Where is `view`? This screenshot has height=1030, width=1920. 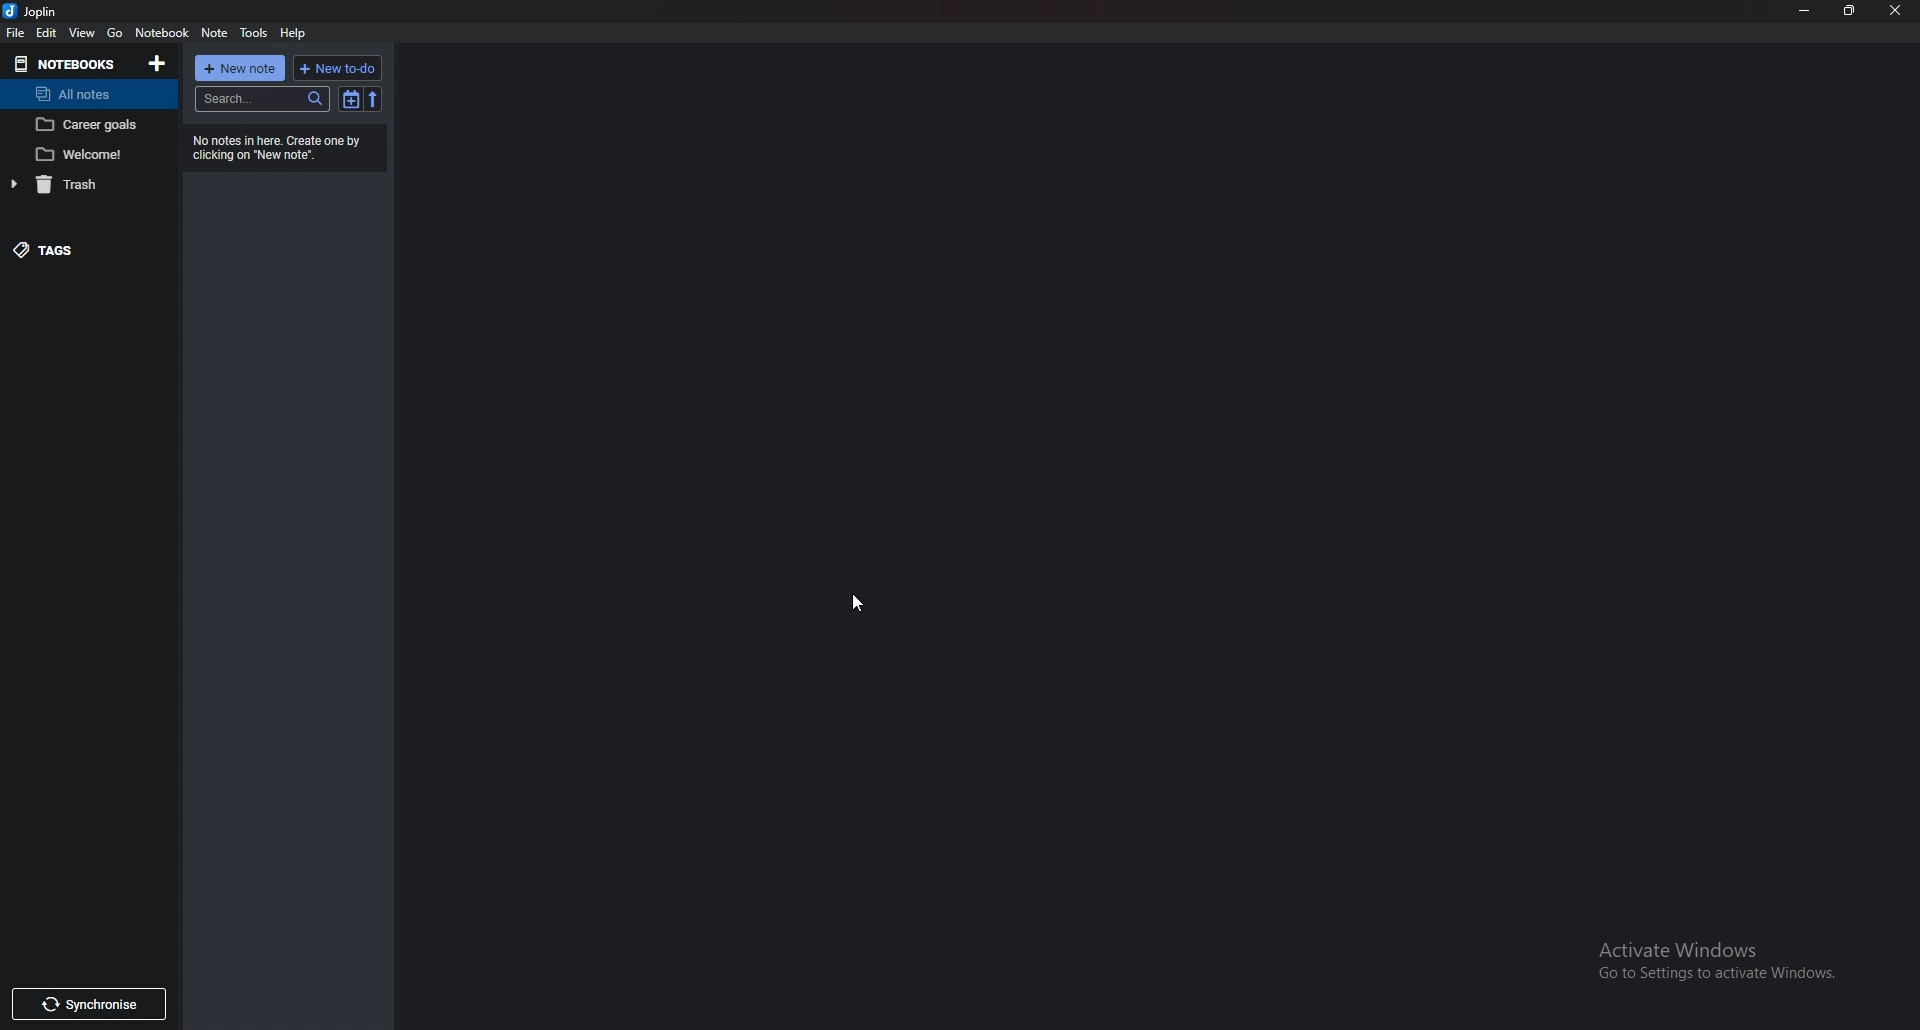 view is located at coordinates (81, 34).